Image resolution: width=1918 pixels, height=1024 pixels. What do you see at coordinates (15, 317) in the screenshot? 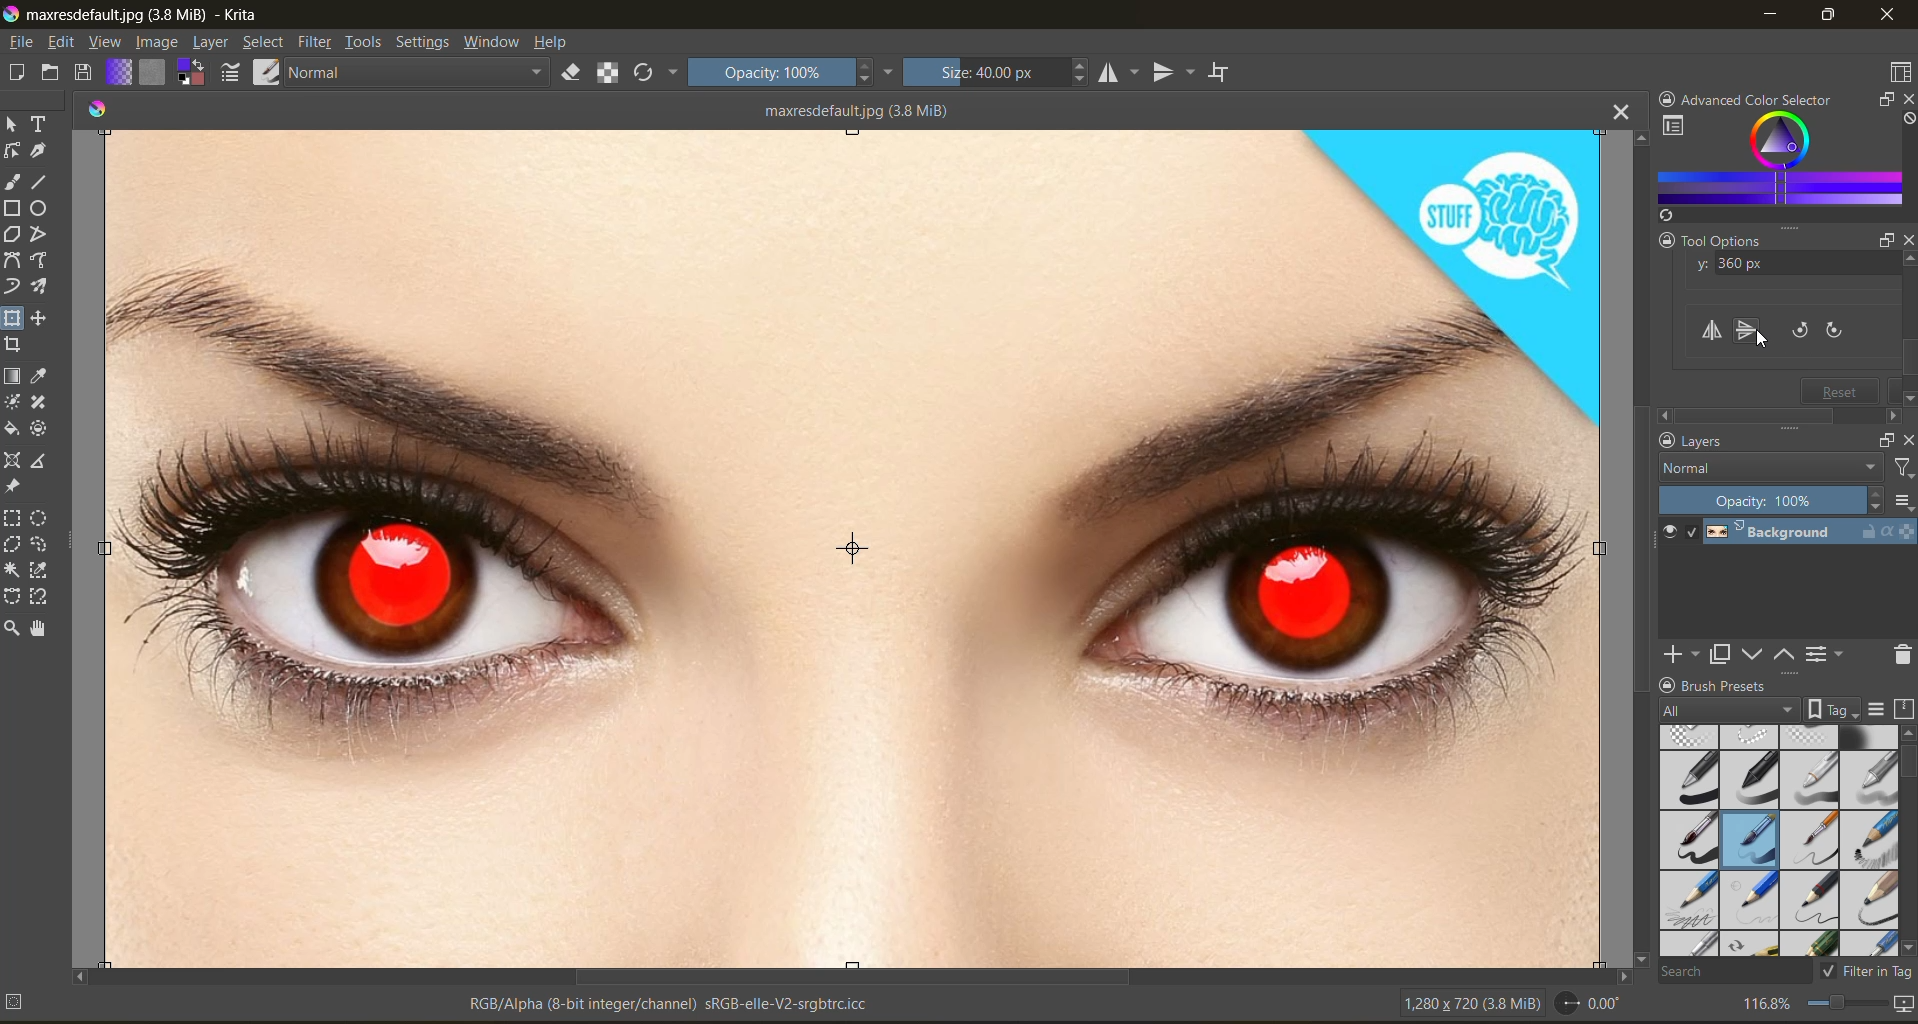
I see `tool` at bounding box center [15, 317].